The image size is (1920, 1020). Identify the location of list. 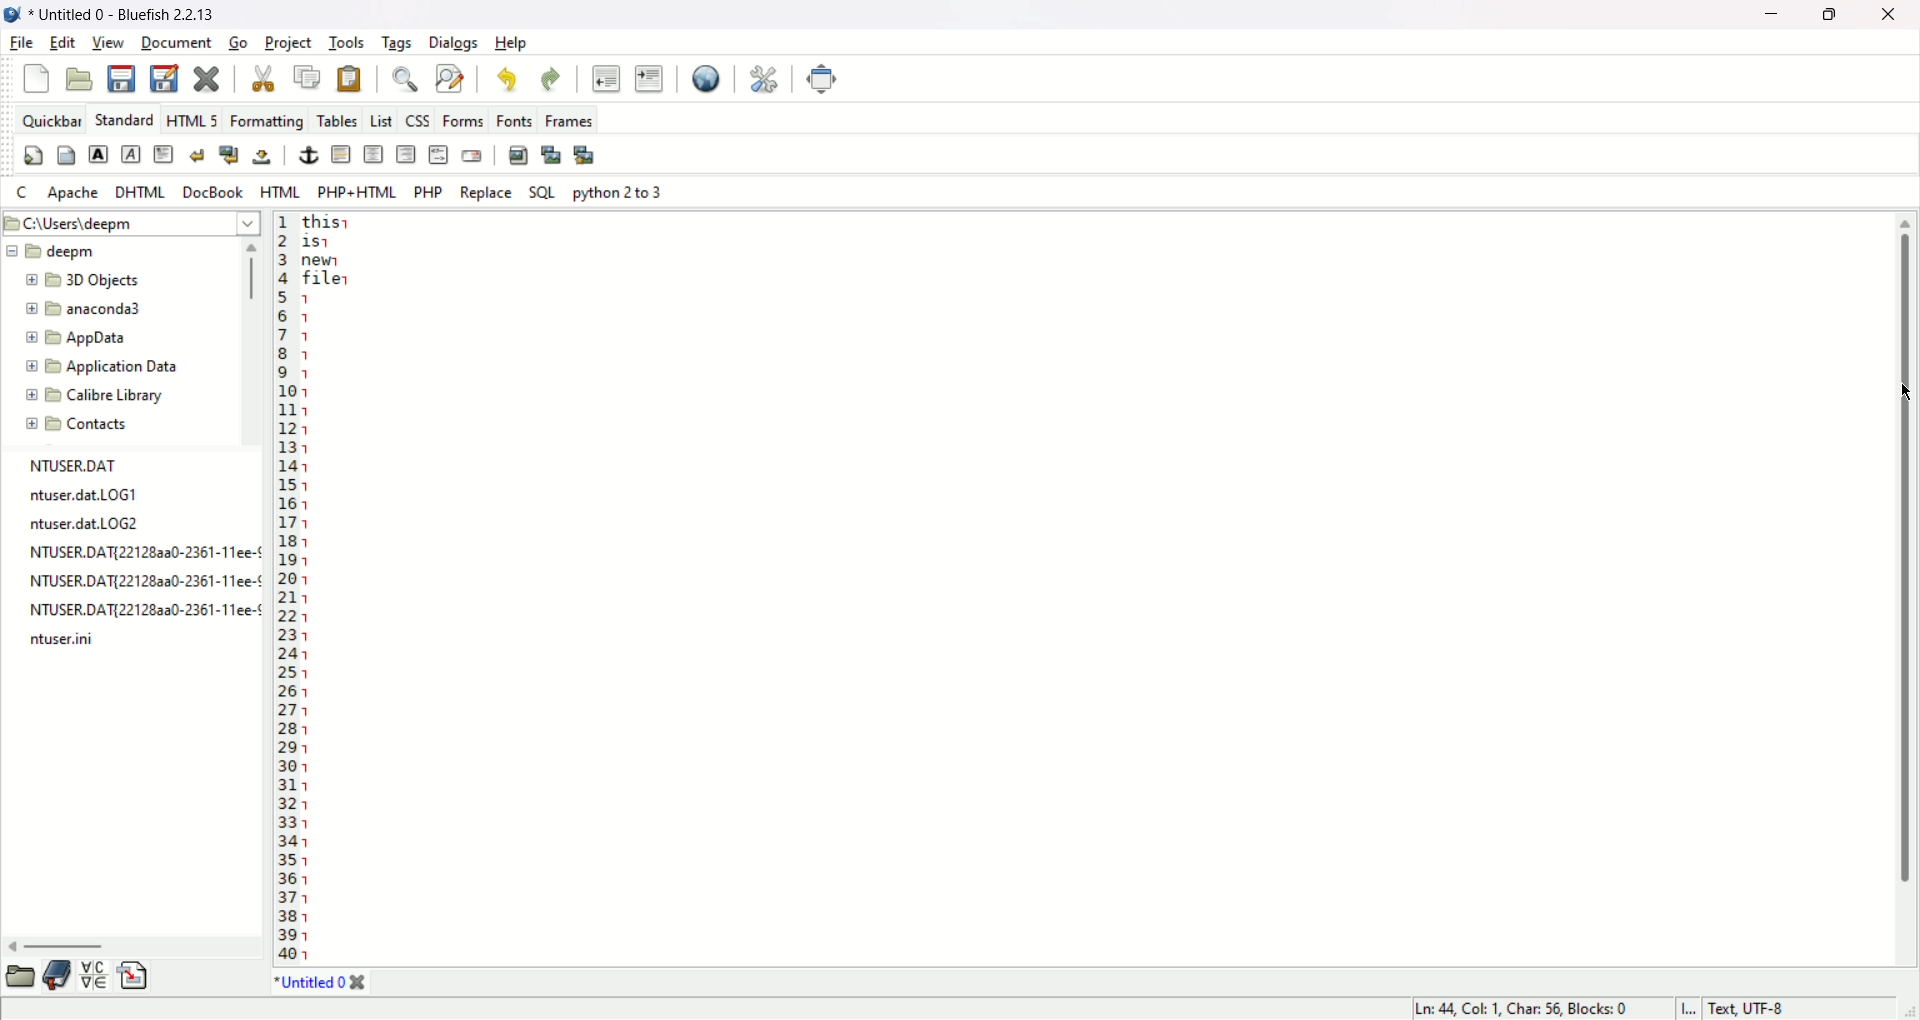
(381, 120).